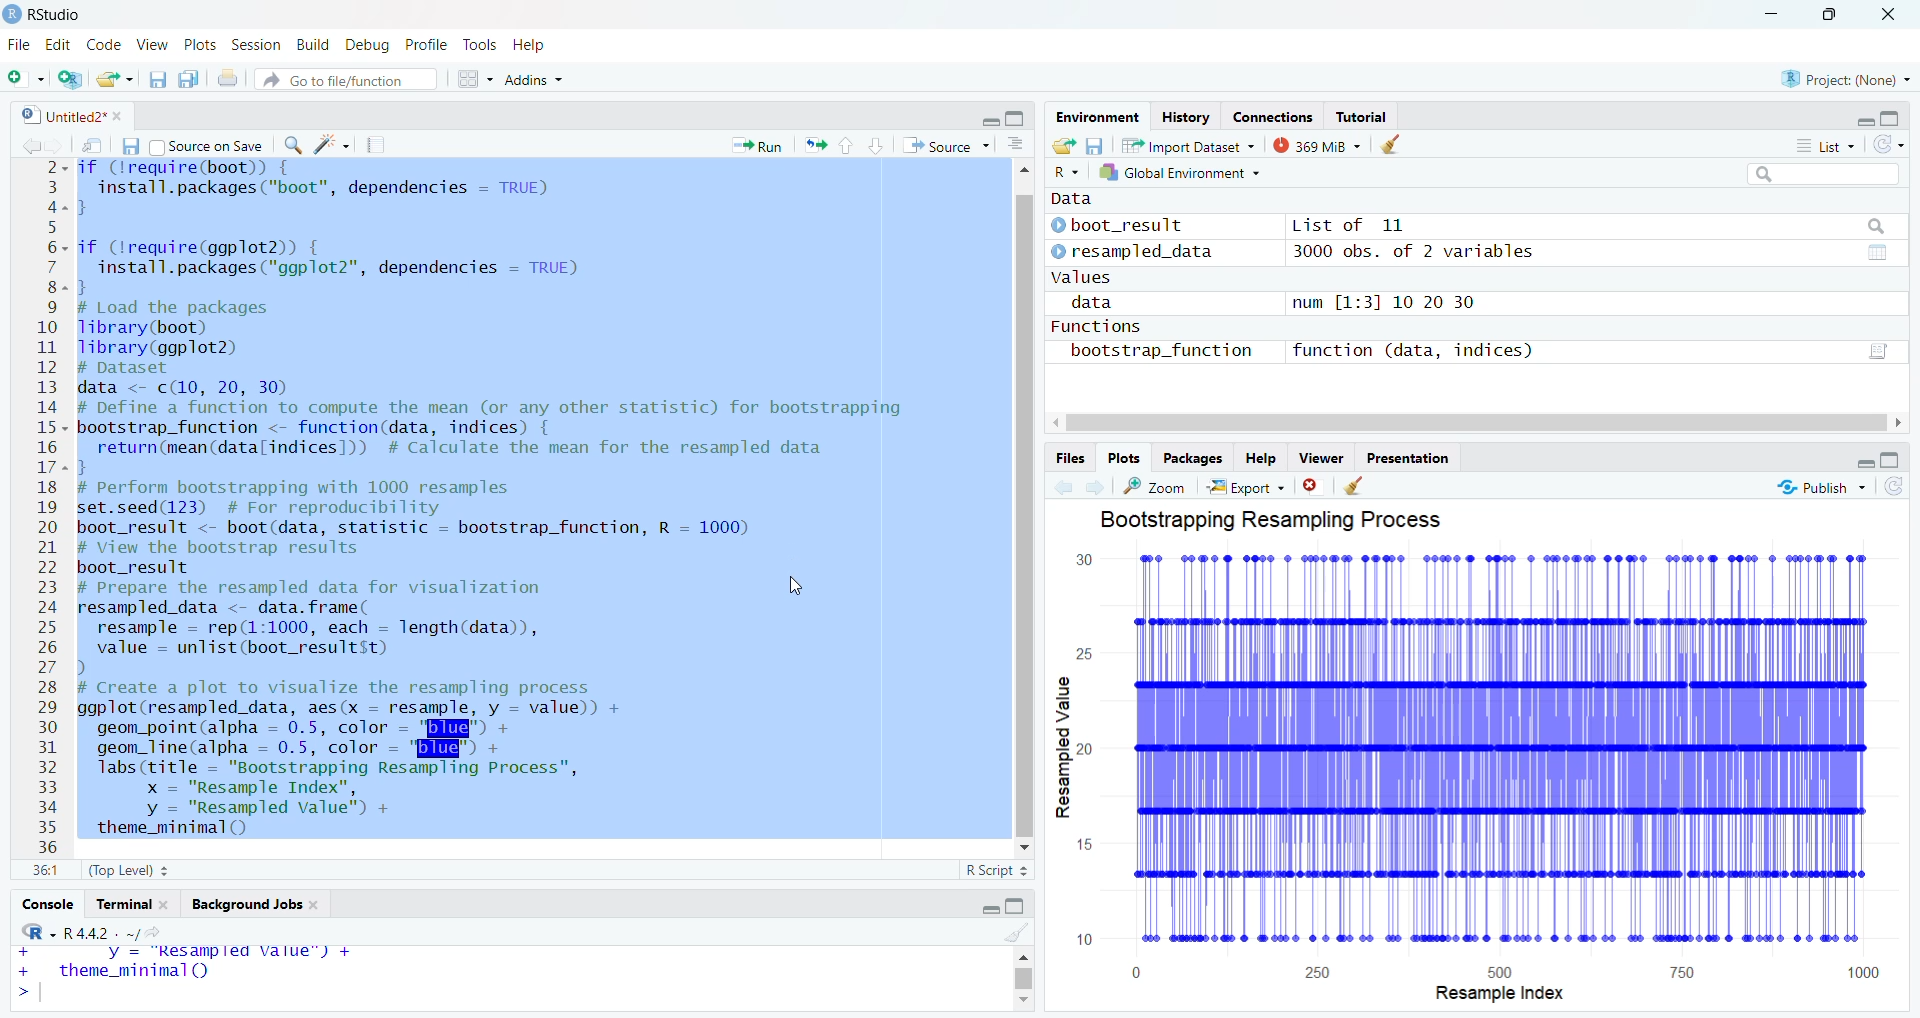  I want to click on y = "Resampled Value",theme_minimal()|, so click(200, 978).